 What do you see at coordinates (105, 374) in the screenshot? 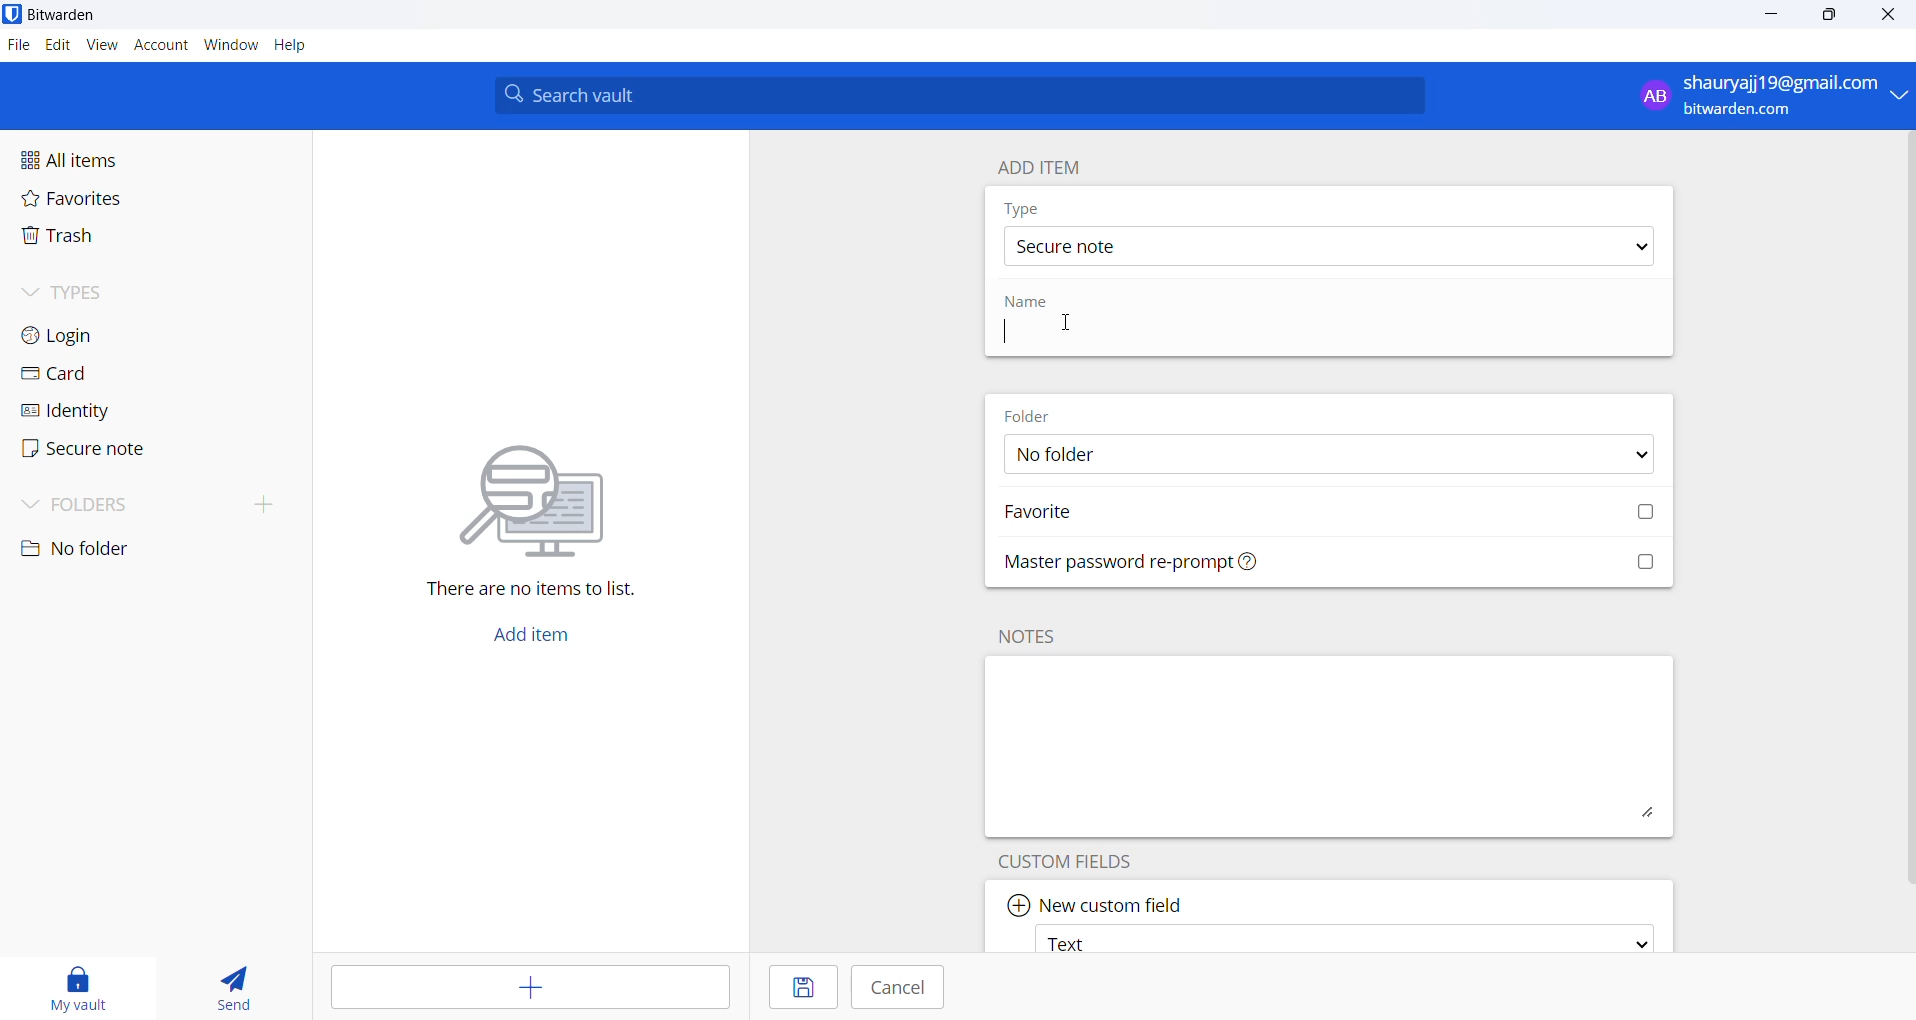
I see `card` at bounding box center [105, 374].